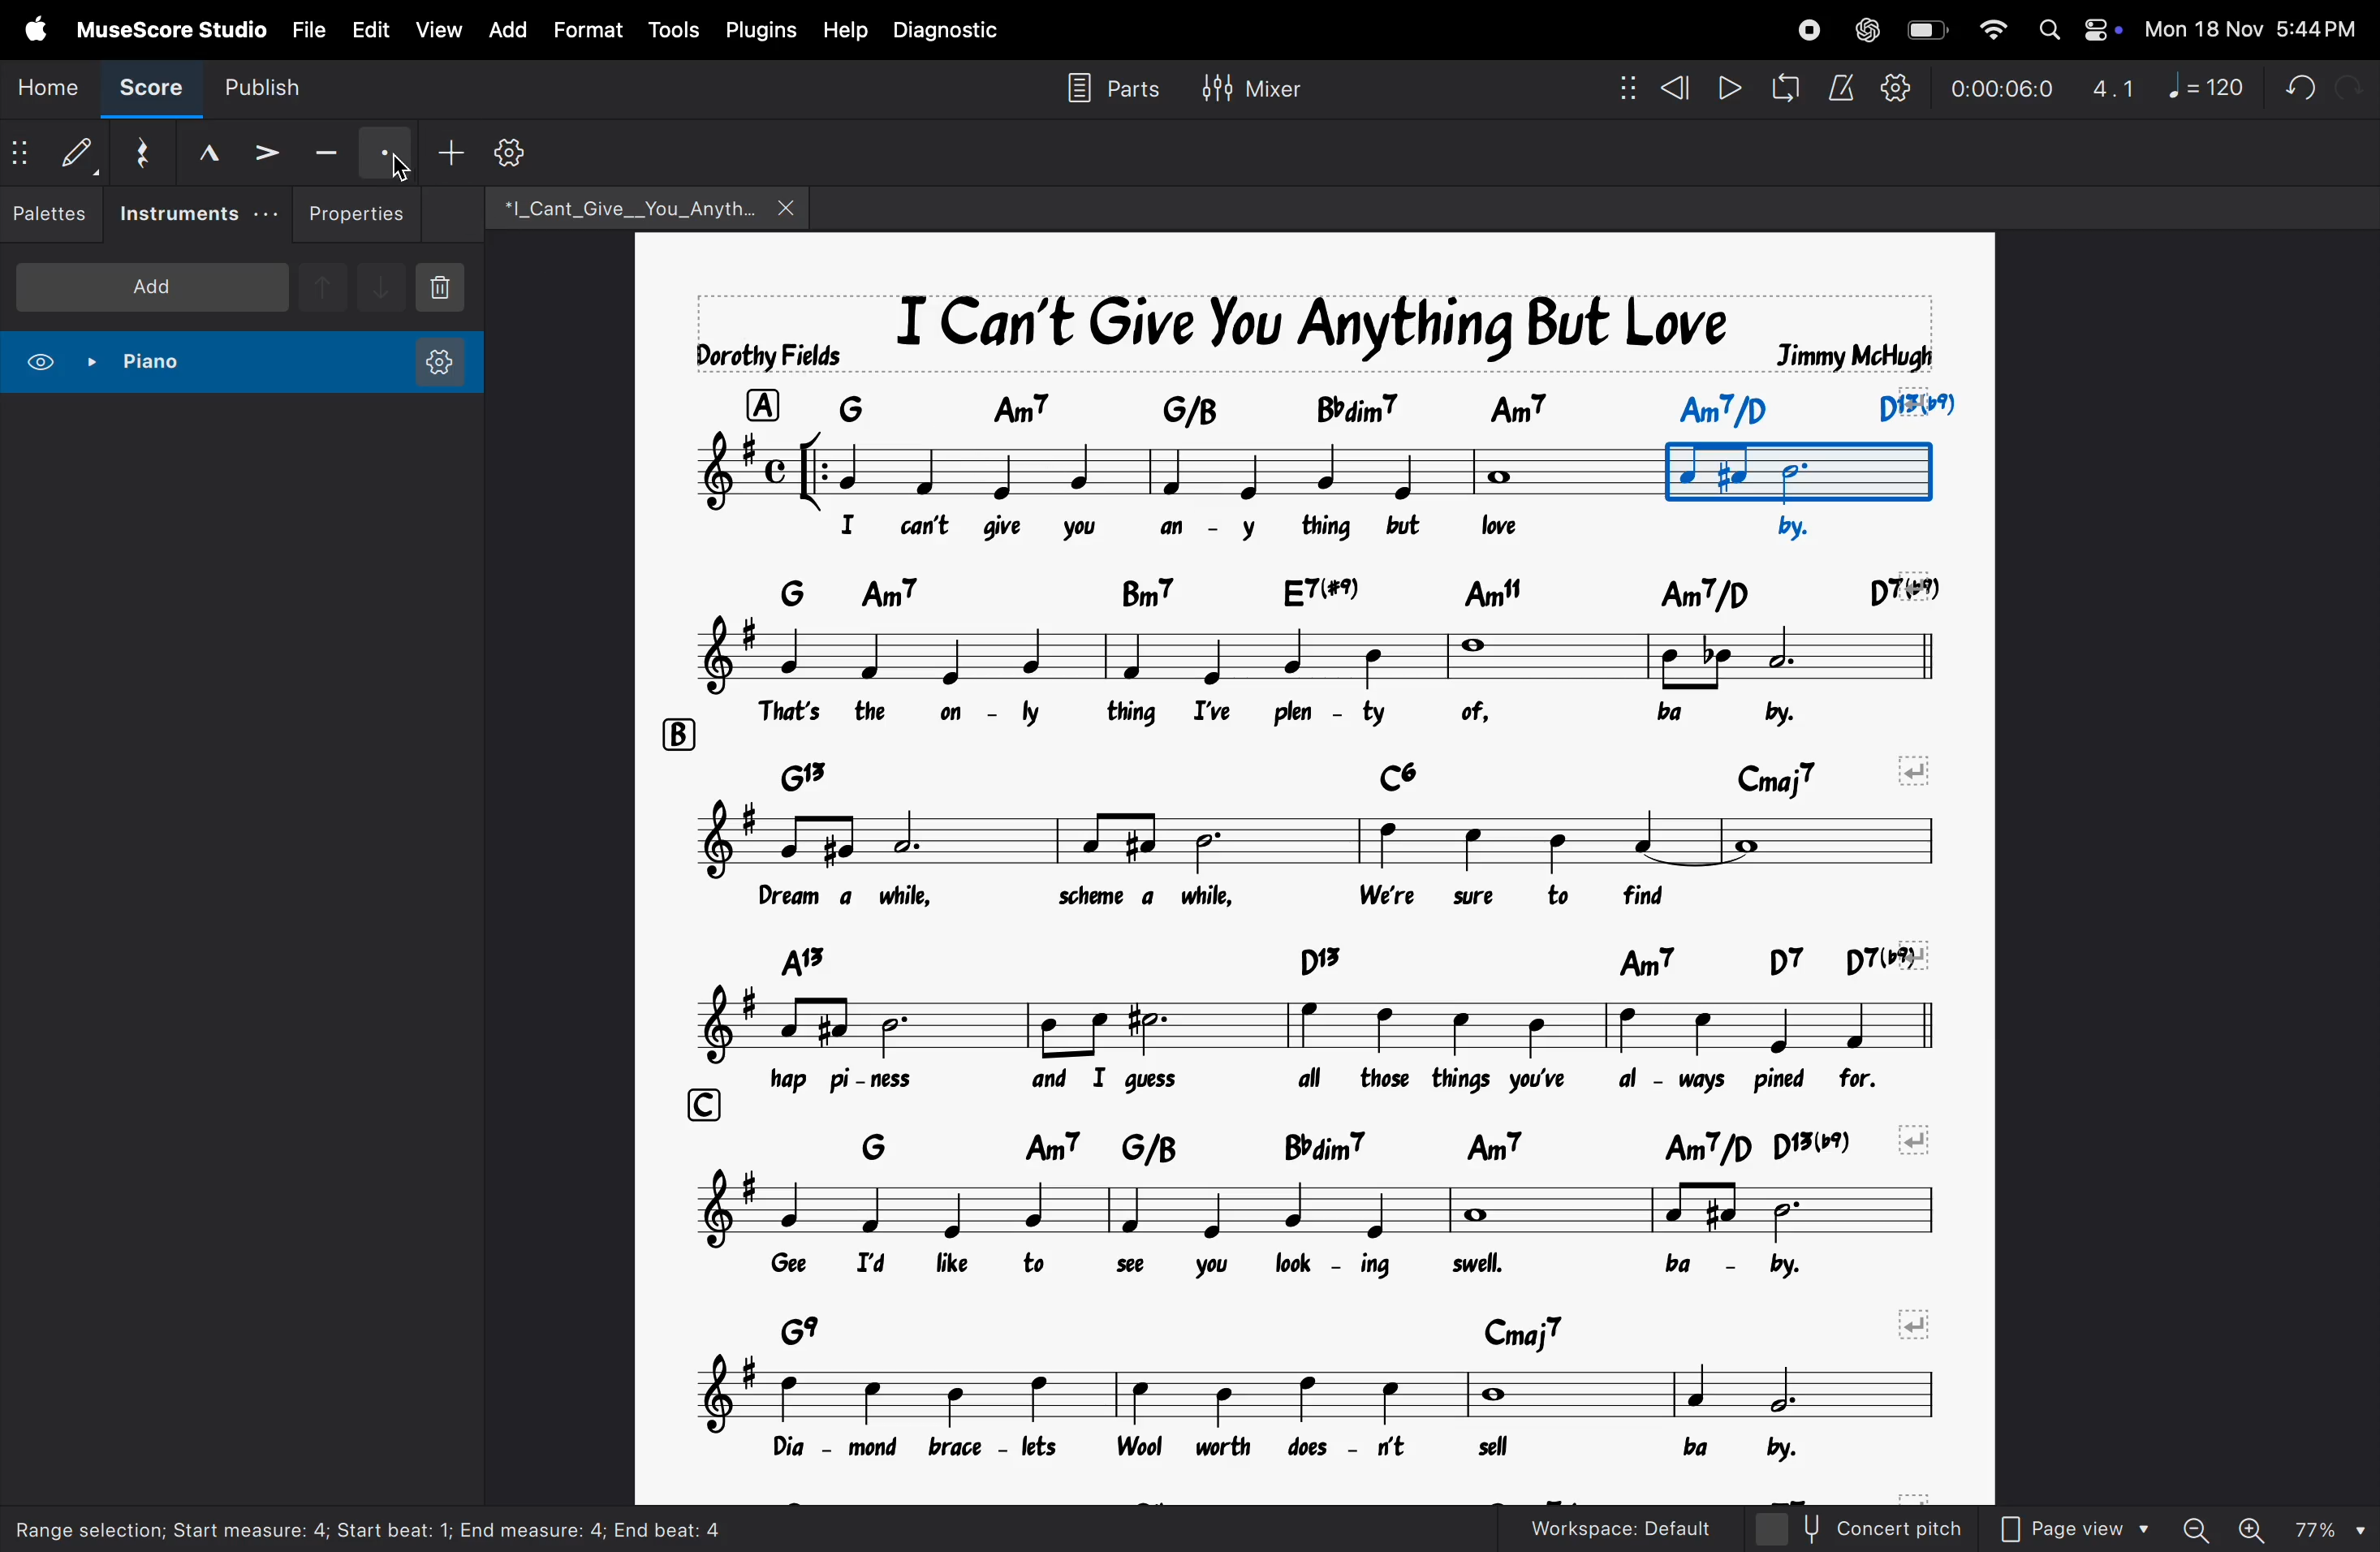 This screenshot has height=1552, width=2380. I want to click on chatgpt, so click(1864, 28).